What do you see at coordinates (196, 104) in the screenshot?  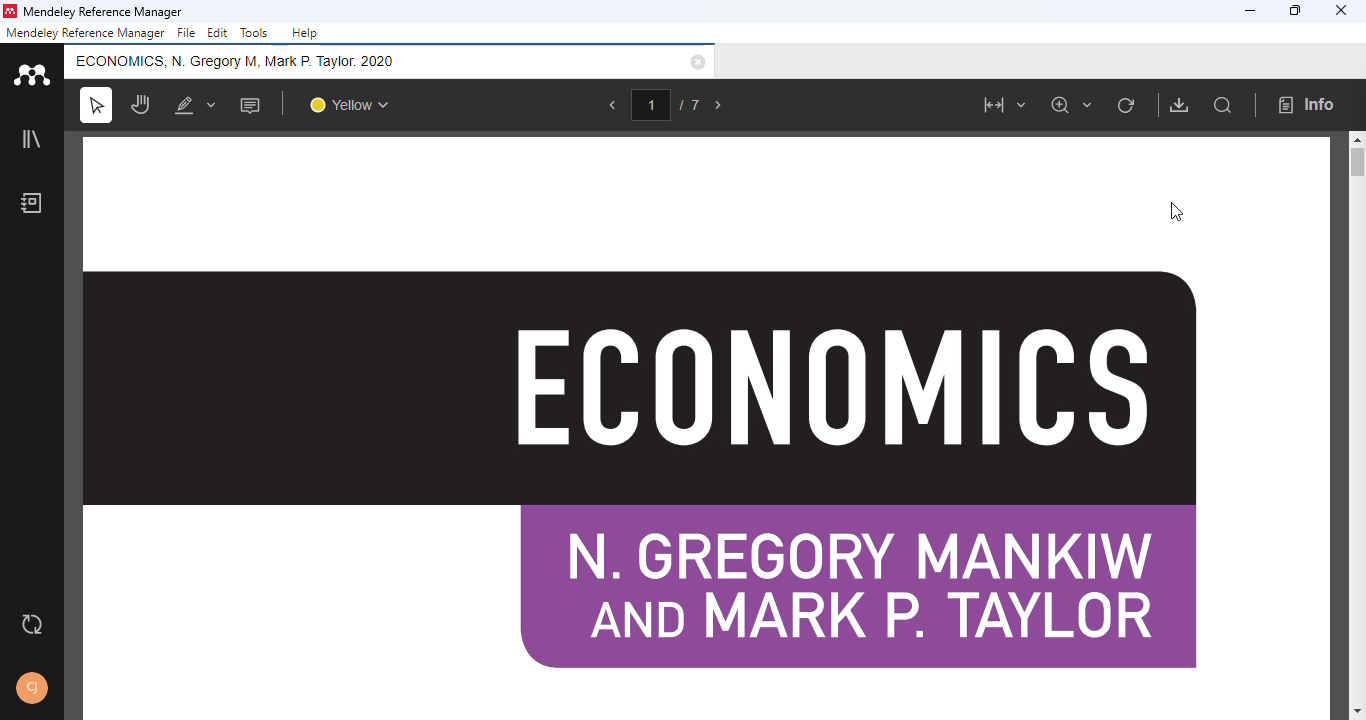 I see `highlight text/ highlight rectangle` at bounding box center [196, 104].